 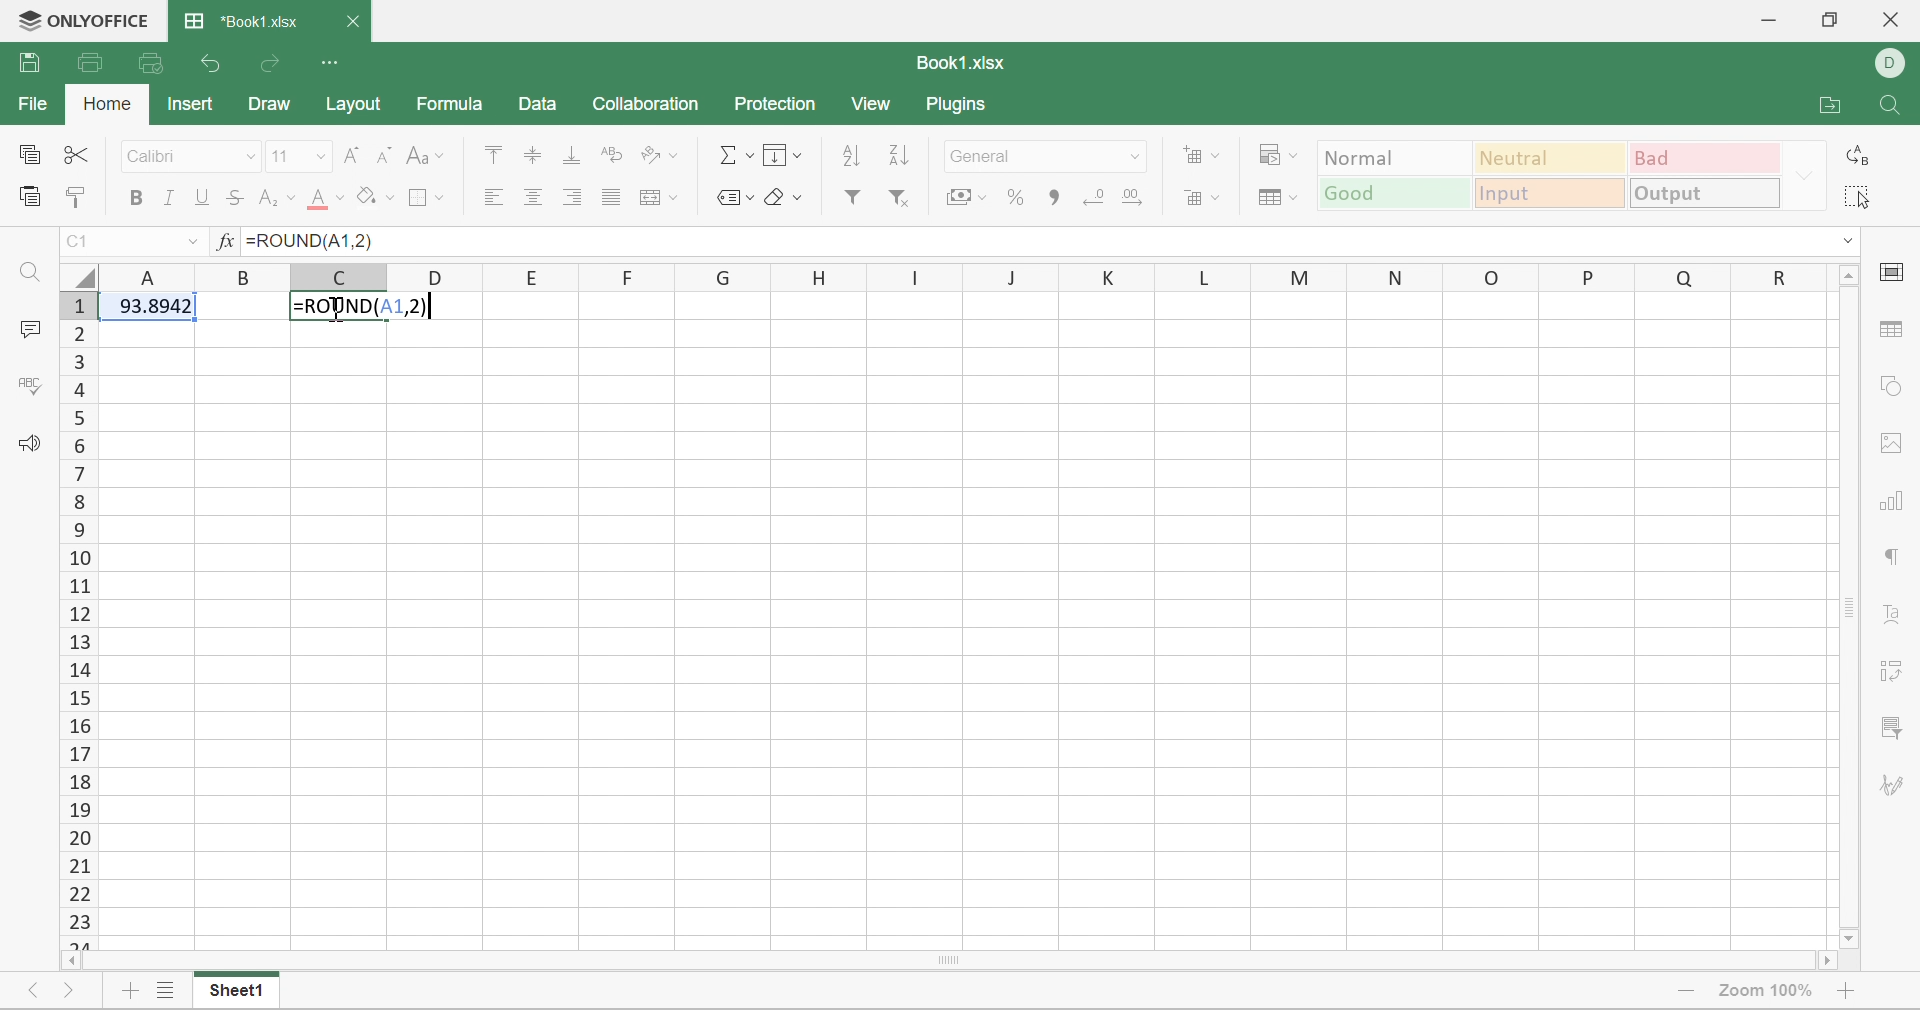 What do you see at coordinates (654, 155) in the screenshot?
I see `Orientation` at bounding box center [654, 155].